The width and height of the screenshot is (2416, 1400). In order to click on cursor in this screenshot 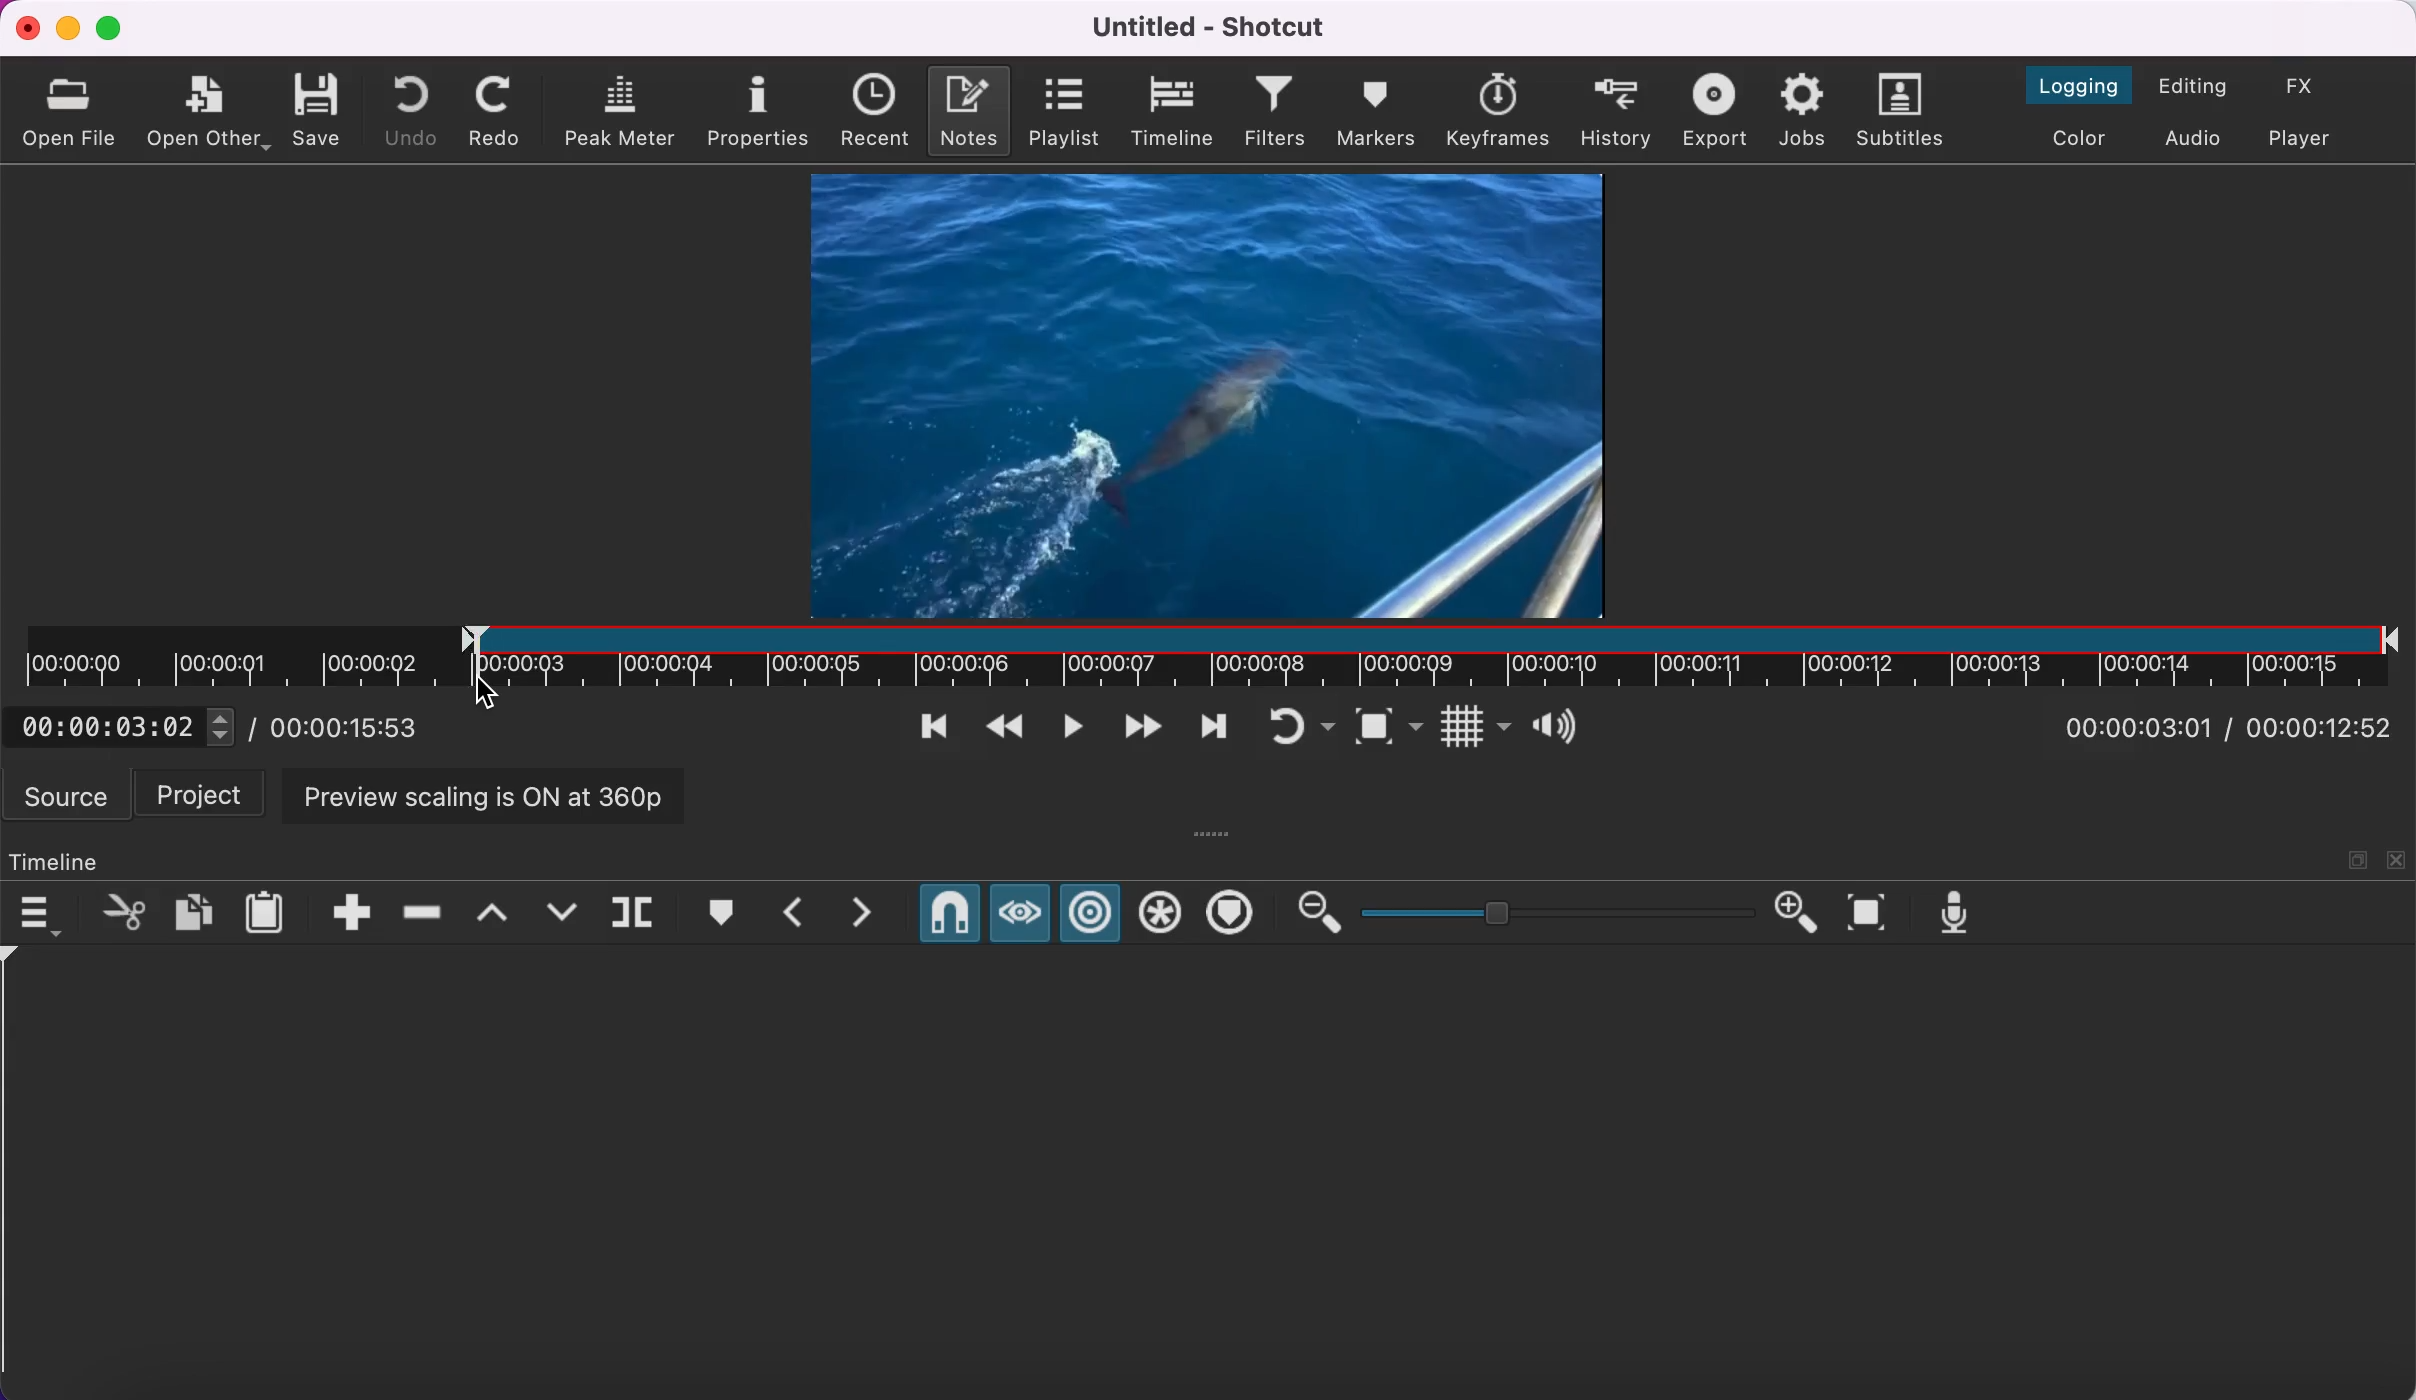, I will do `click(501, 697)`.